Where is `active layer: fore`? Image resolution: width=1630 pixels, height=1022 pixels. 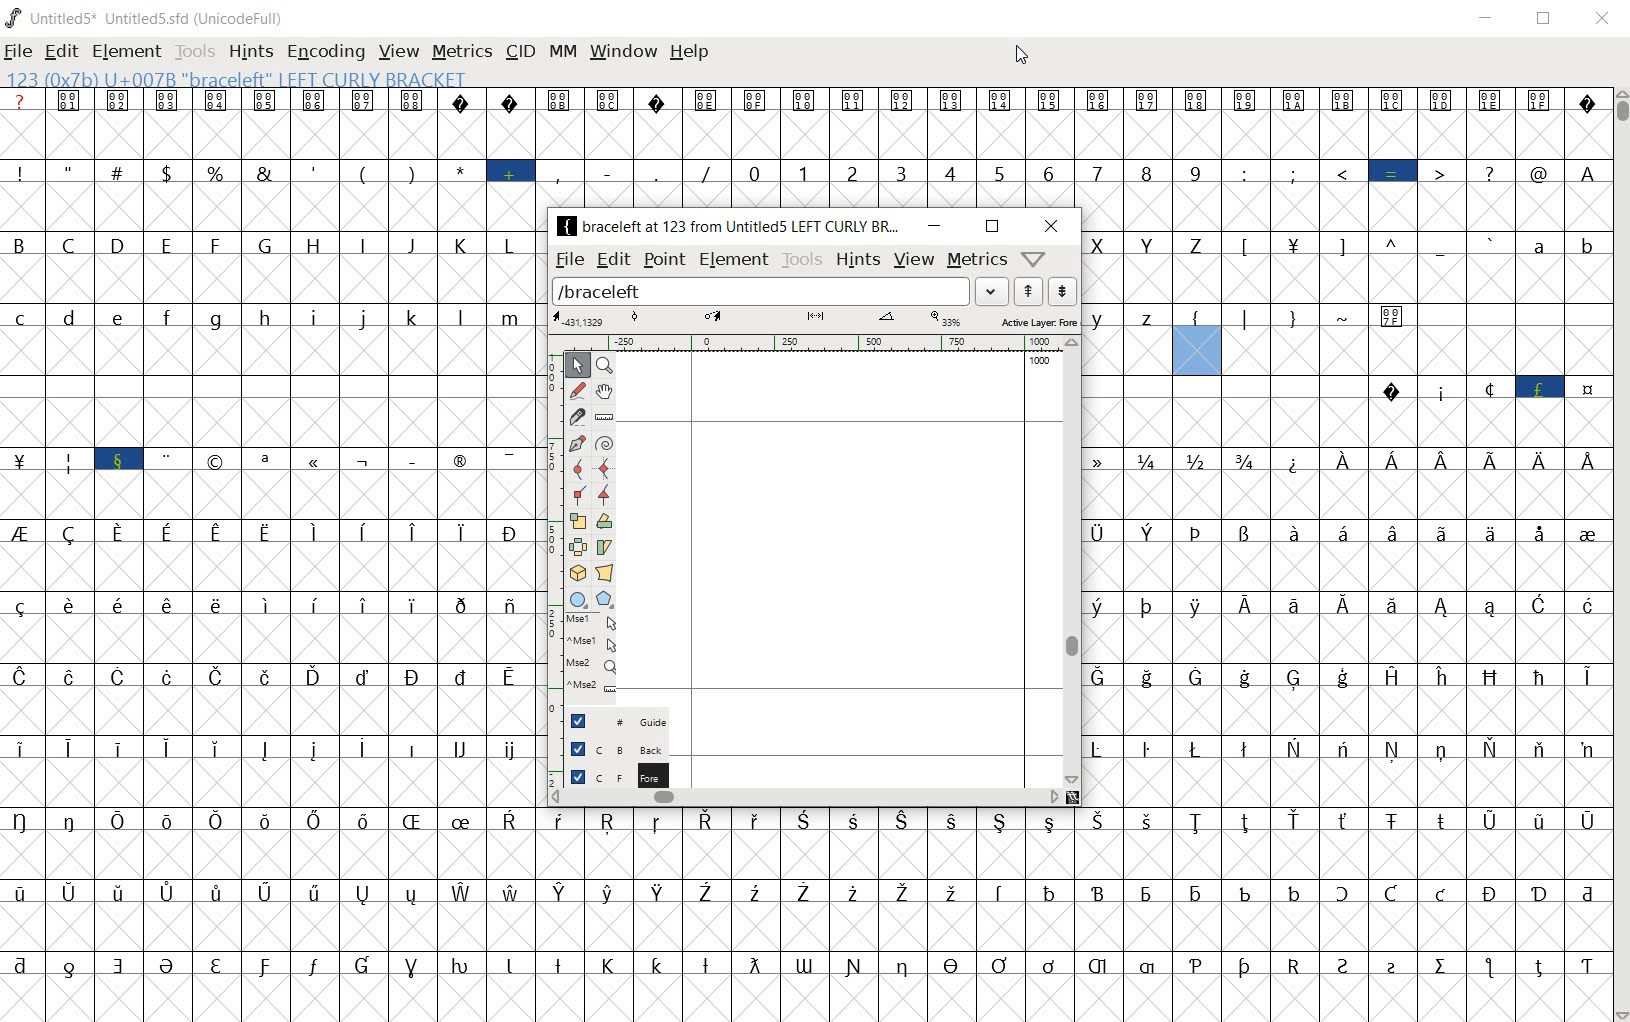 active layer: fore is located at coordinates (815, 319).